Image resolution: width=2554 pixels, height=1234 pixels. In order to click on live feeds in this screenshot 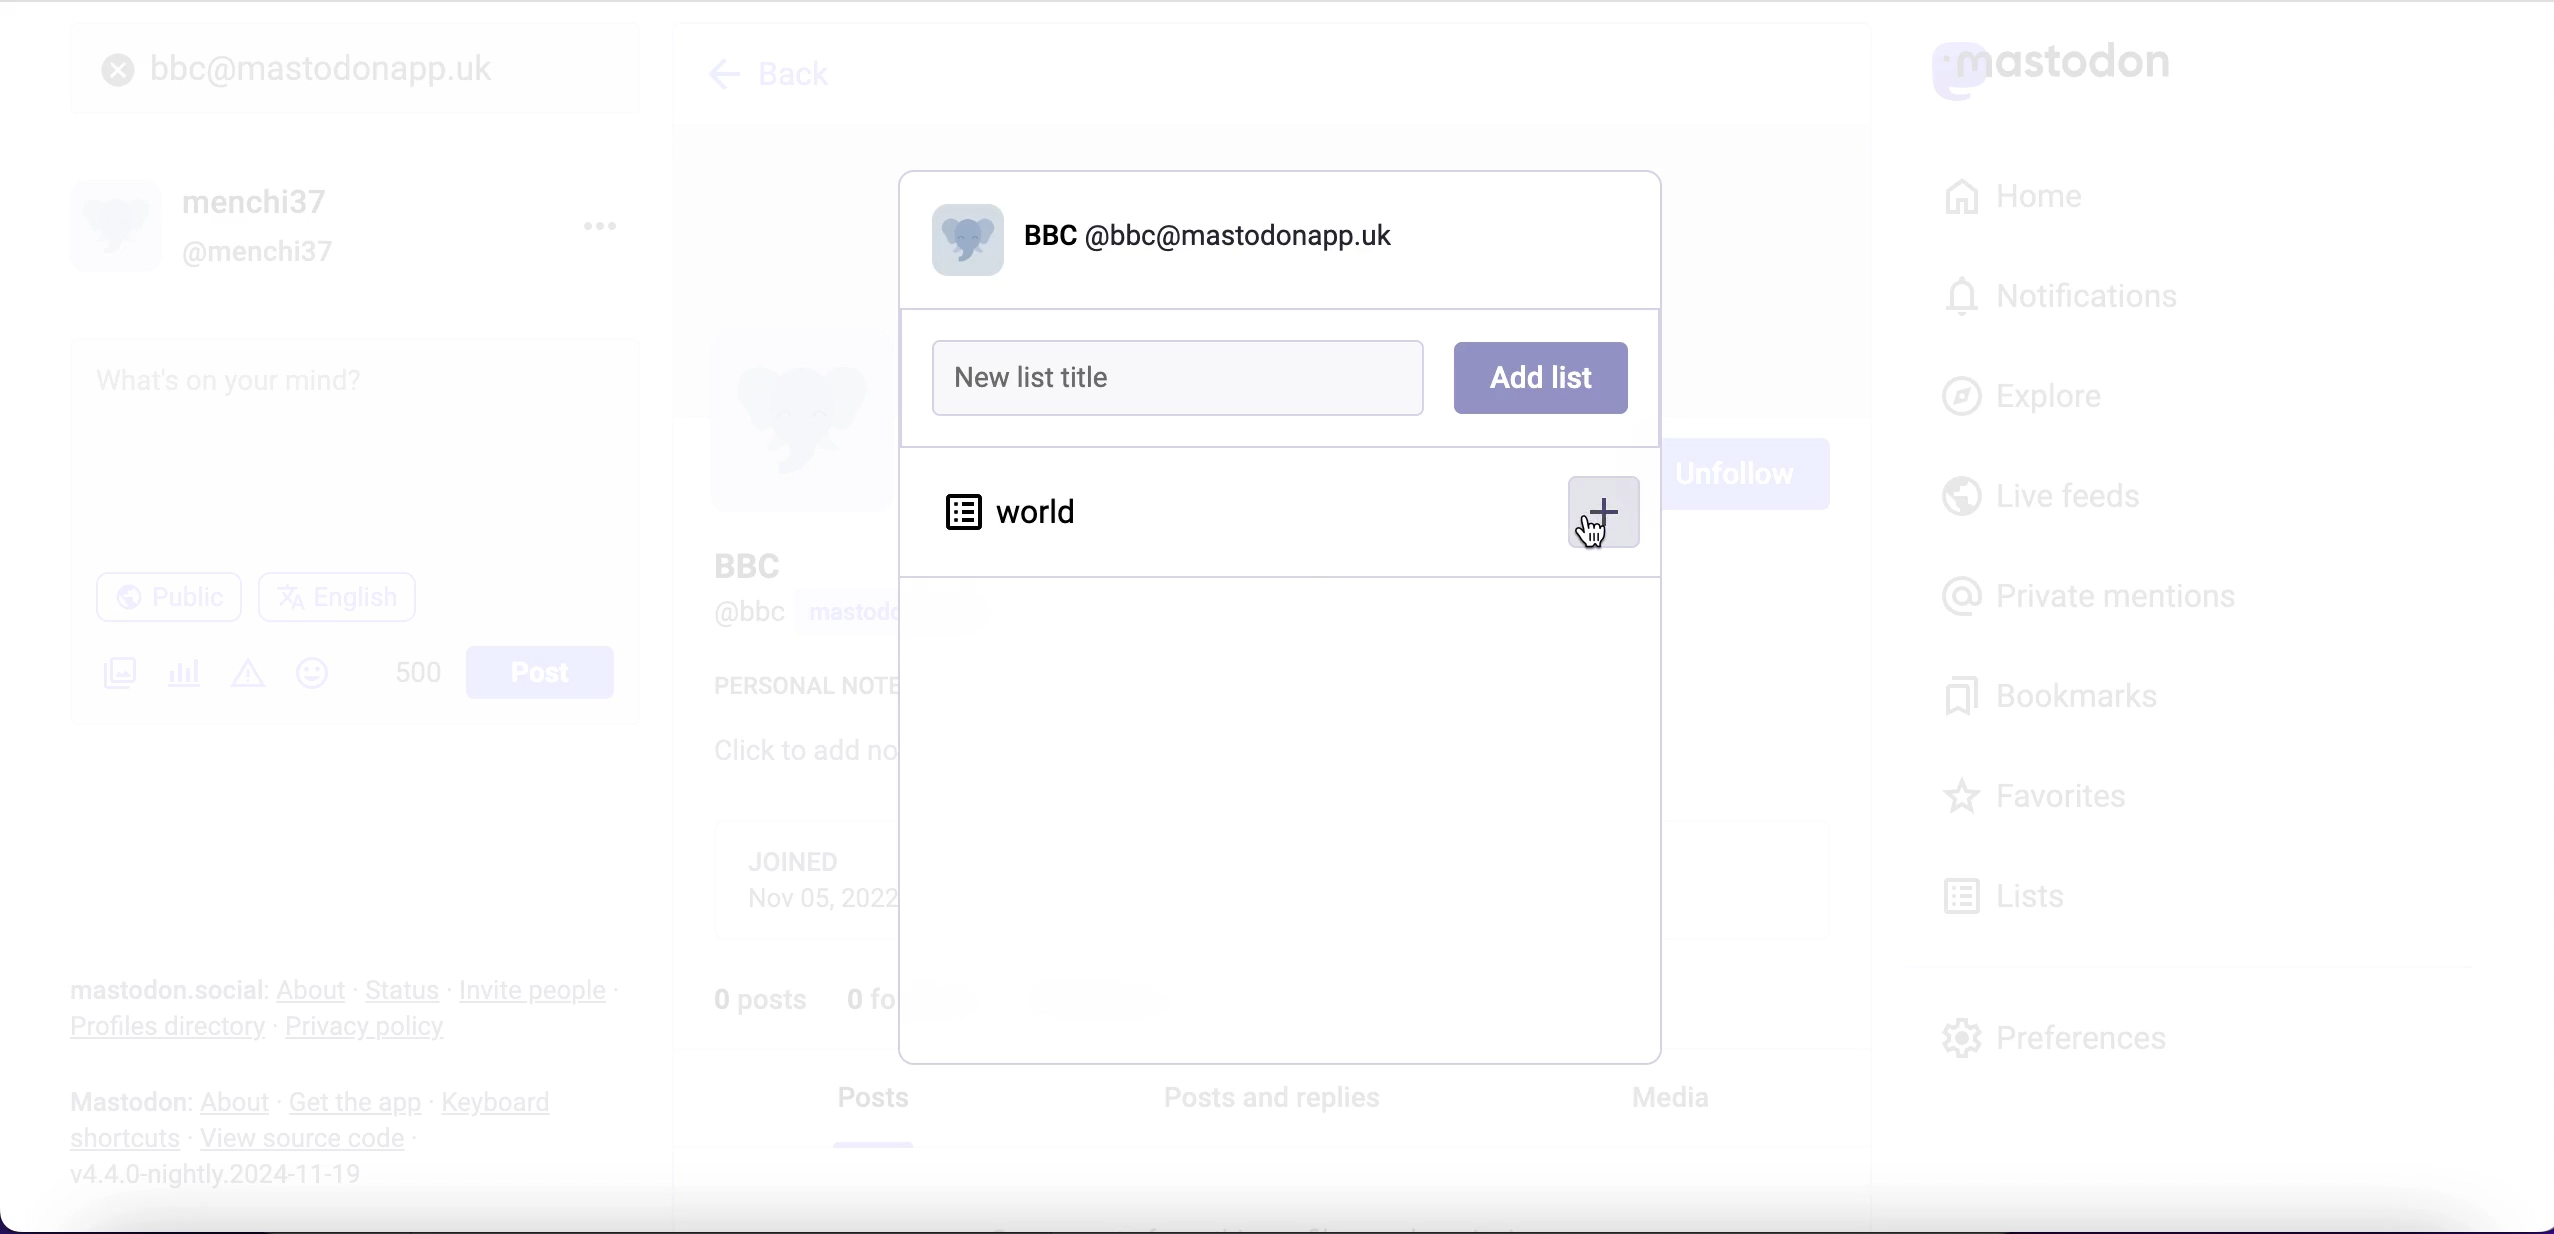, I will do `click(2043, 503)`.